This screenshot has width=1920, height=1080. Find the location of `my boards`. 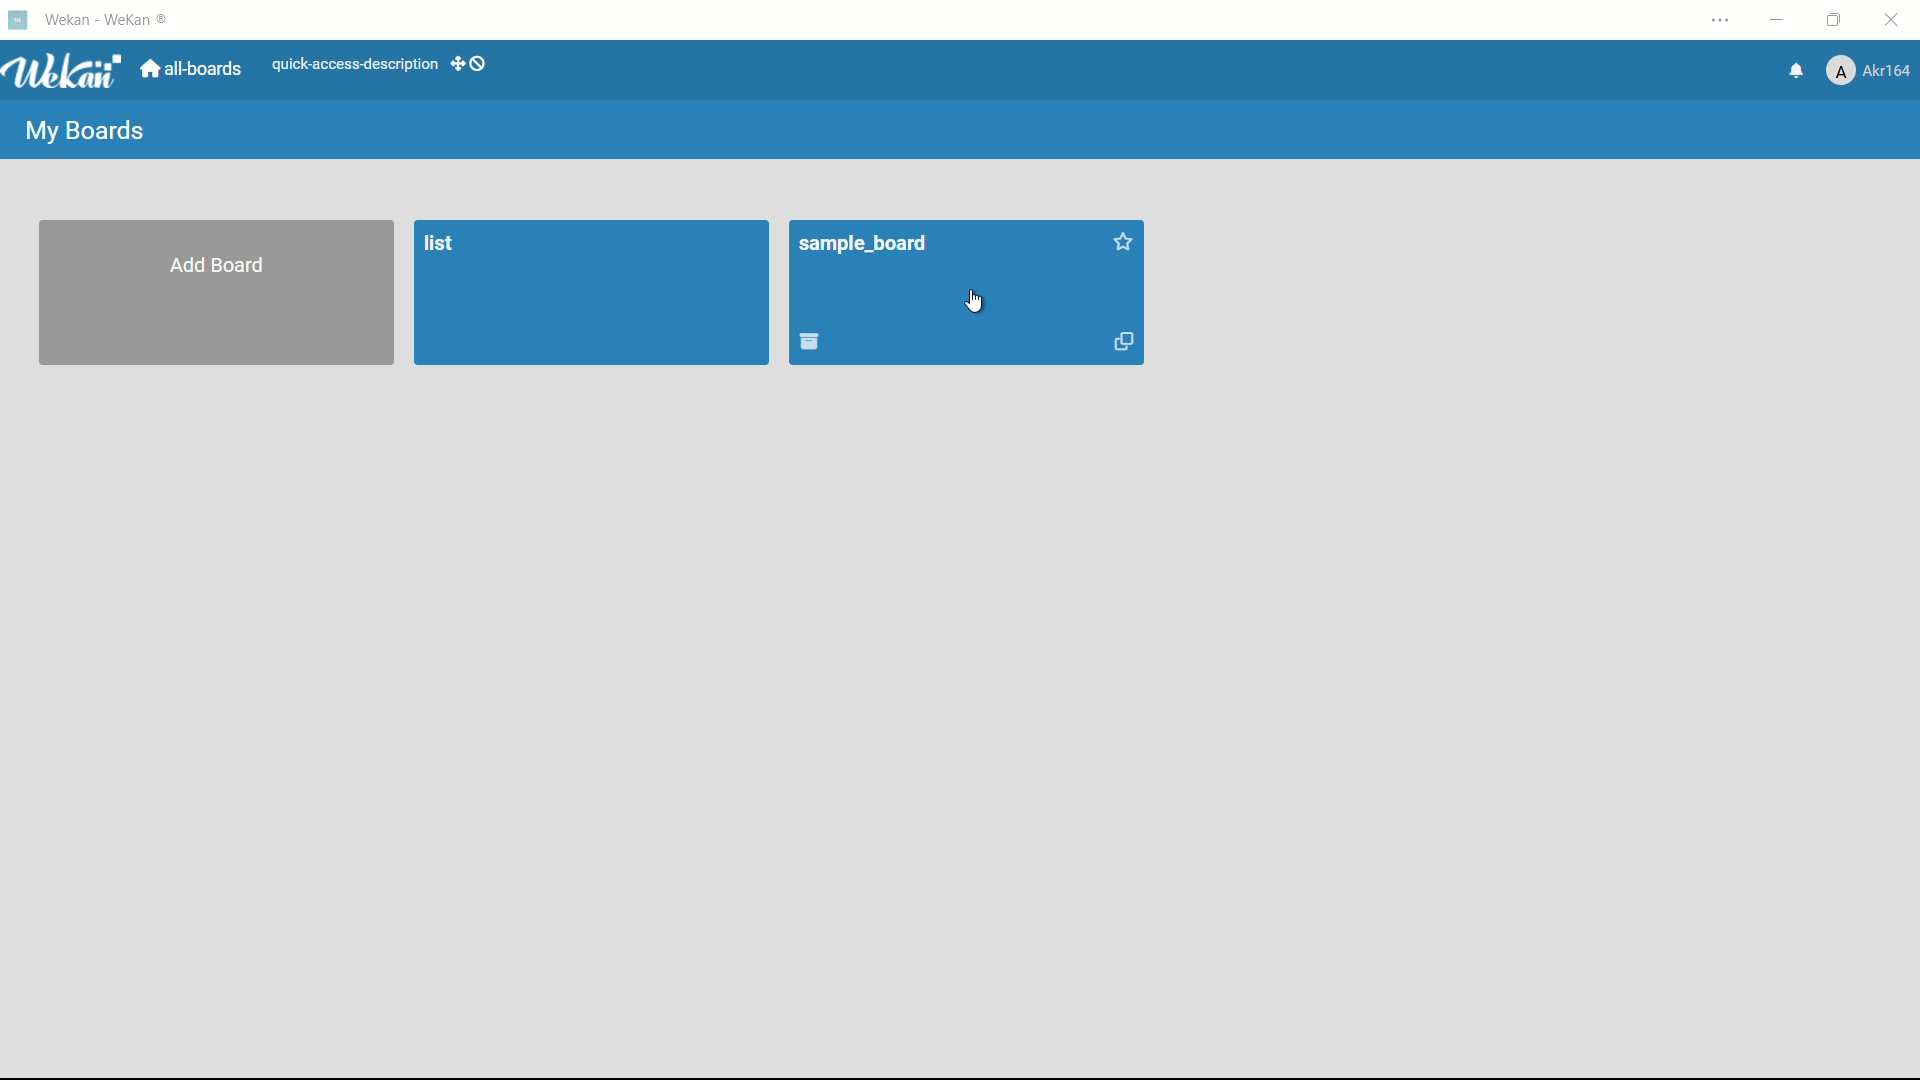

my boards is located at coordinates (87, 132).